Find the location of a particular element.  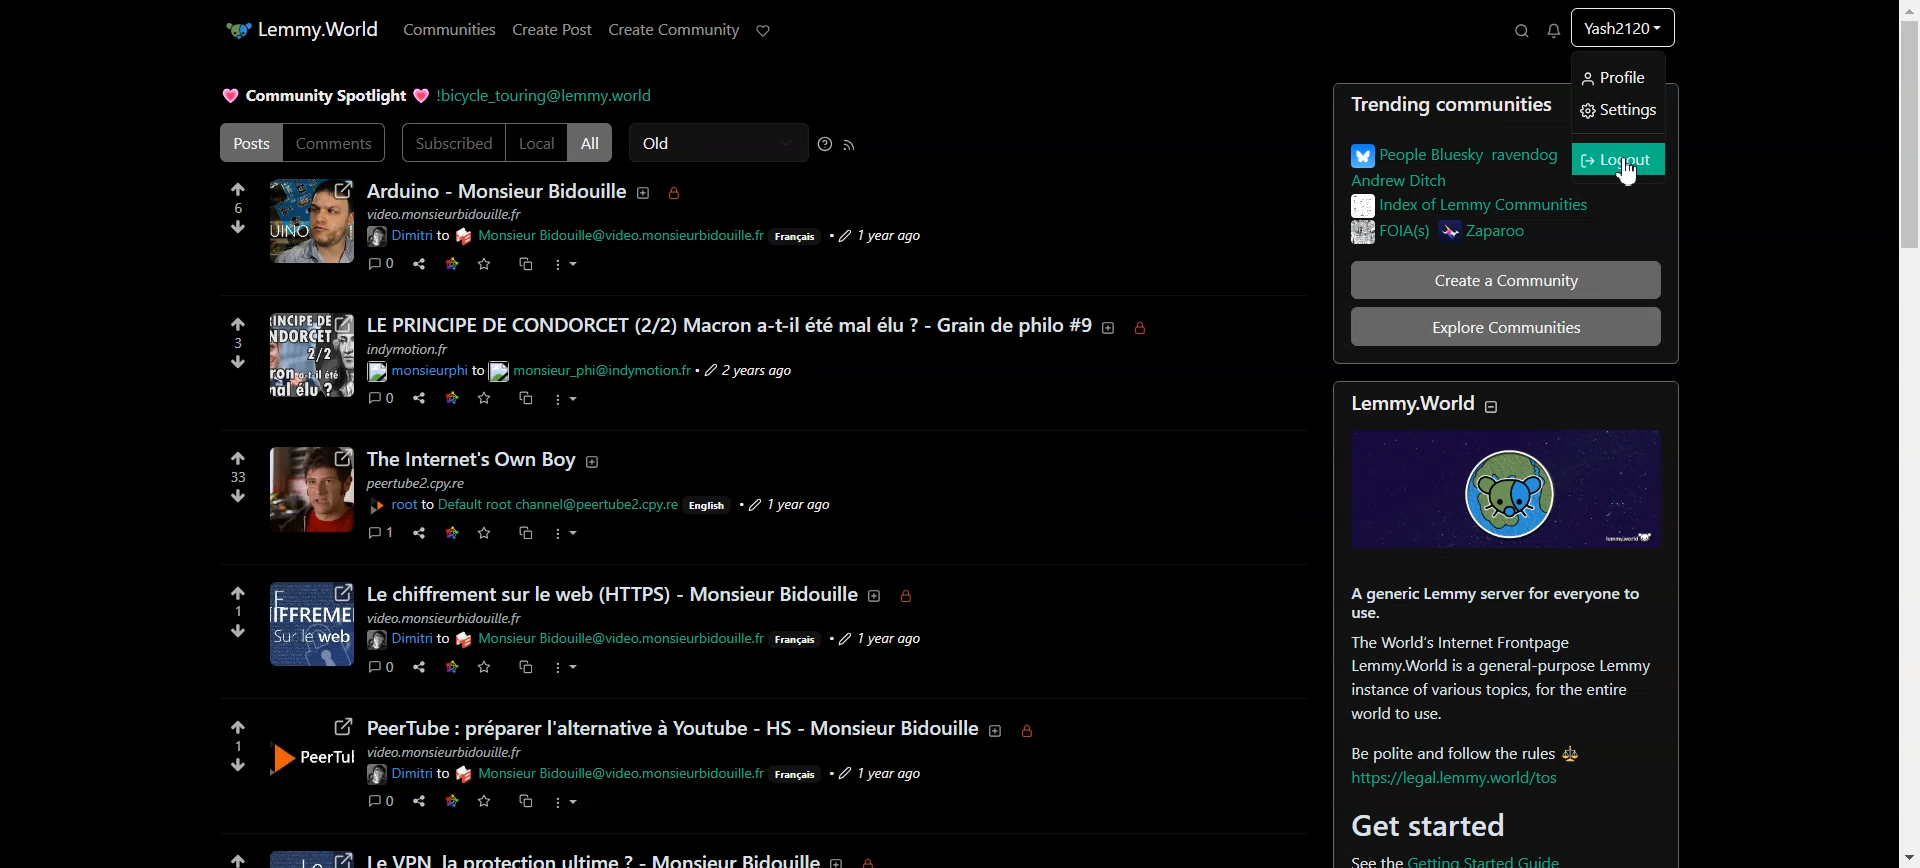

Posts is located at coordinates (727, 324).